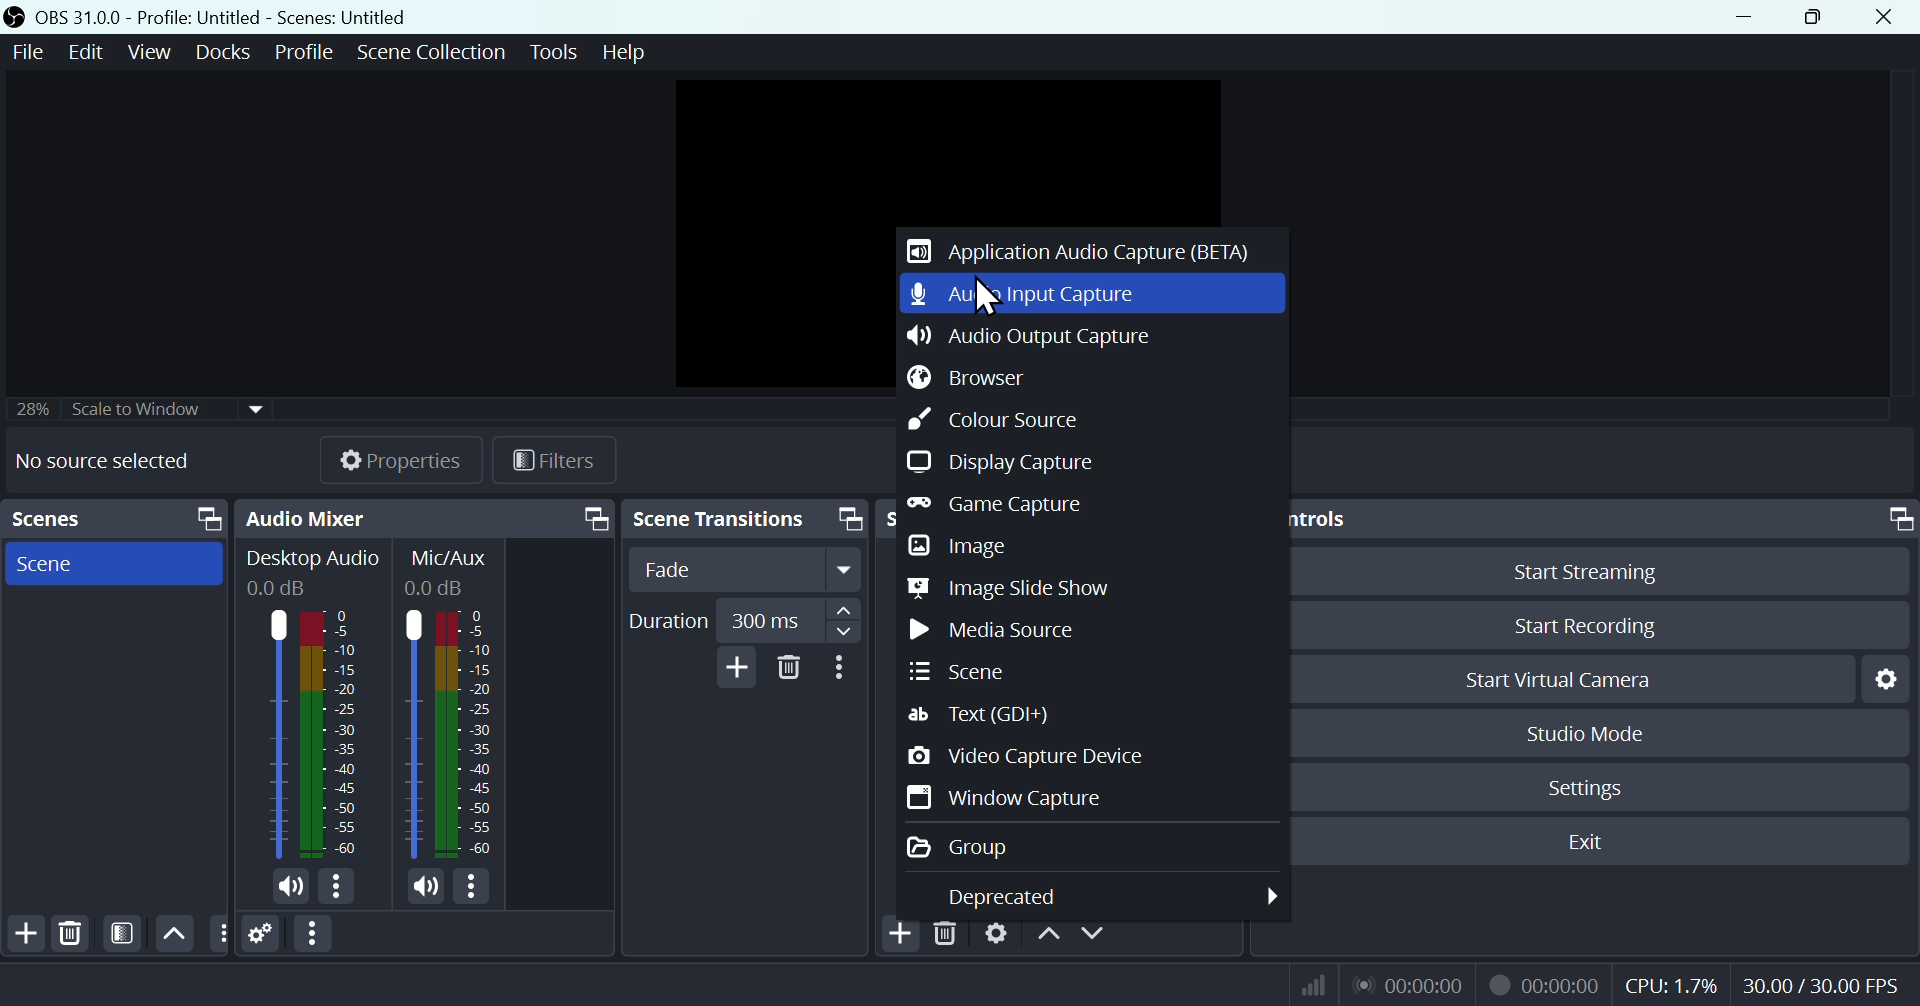  What do you see at coordinates (1107, 899) in the screenshot?
I see `Deprecated` at bounding box center [1107, 899].